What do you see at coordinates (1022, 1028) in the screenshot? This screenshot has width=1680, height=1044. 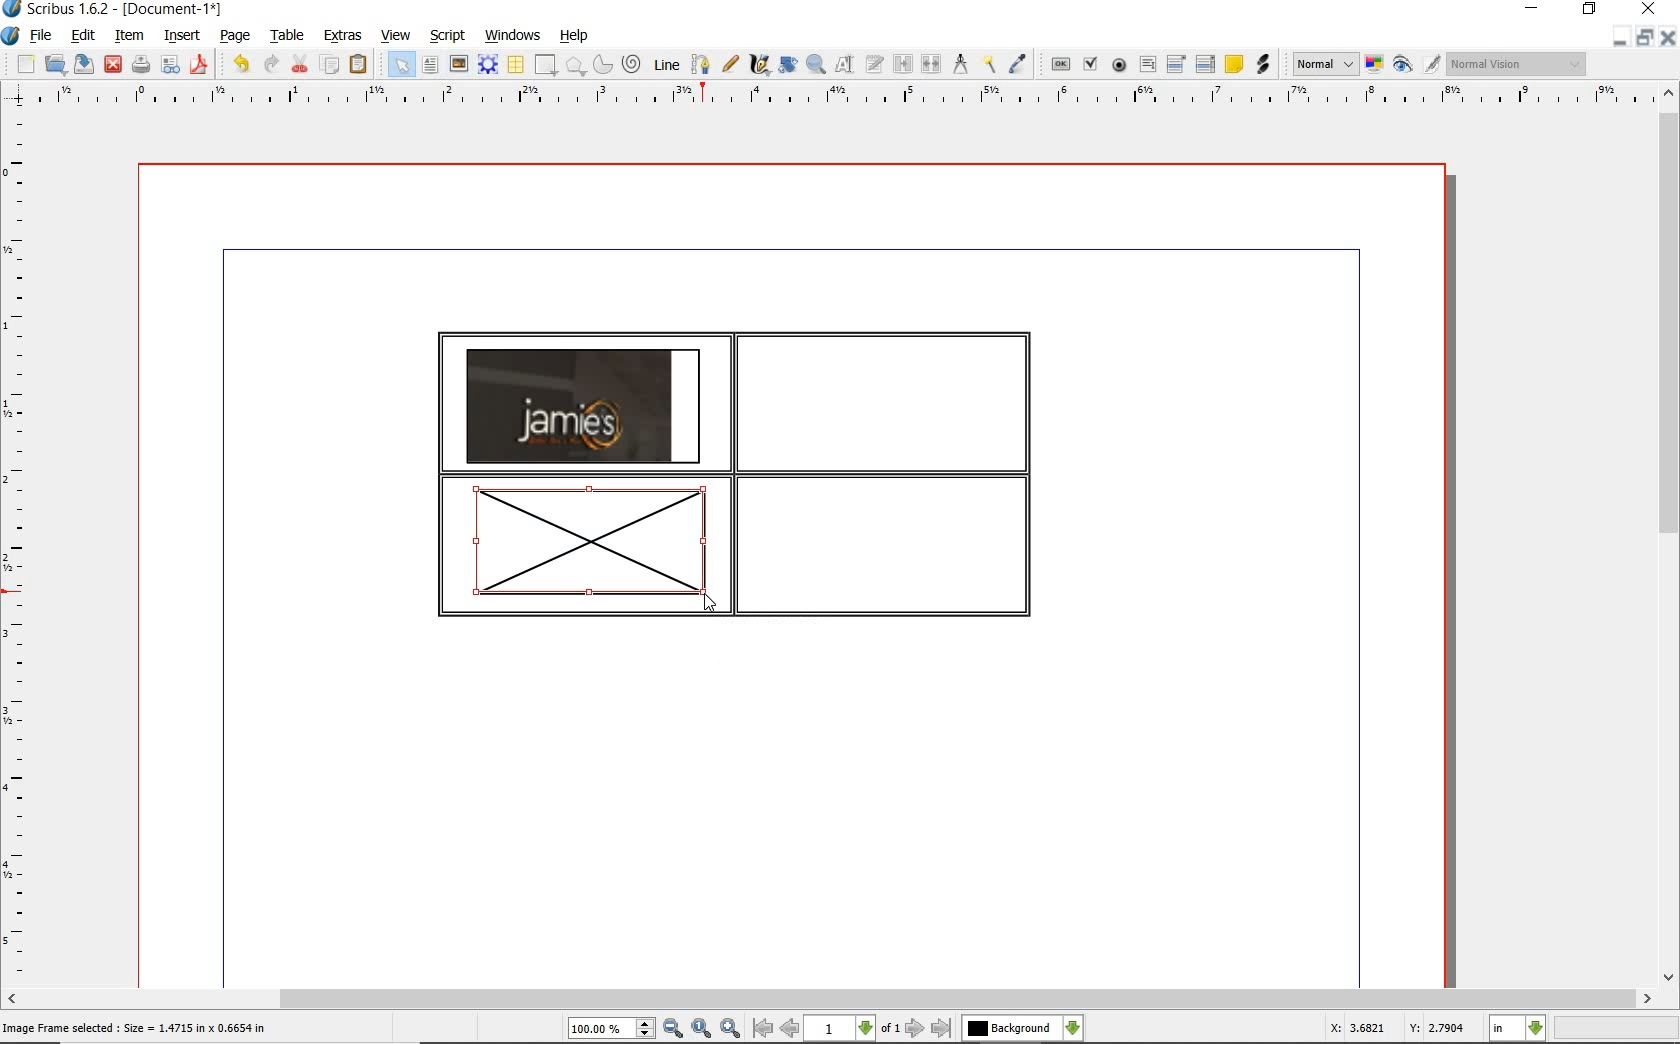 I see `select the current layer` at bounding box center [1022, 1028].